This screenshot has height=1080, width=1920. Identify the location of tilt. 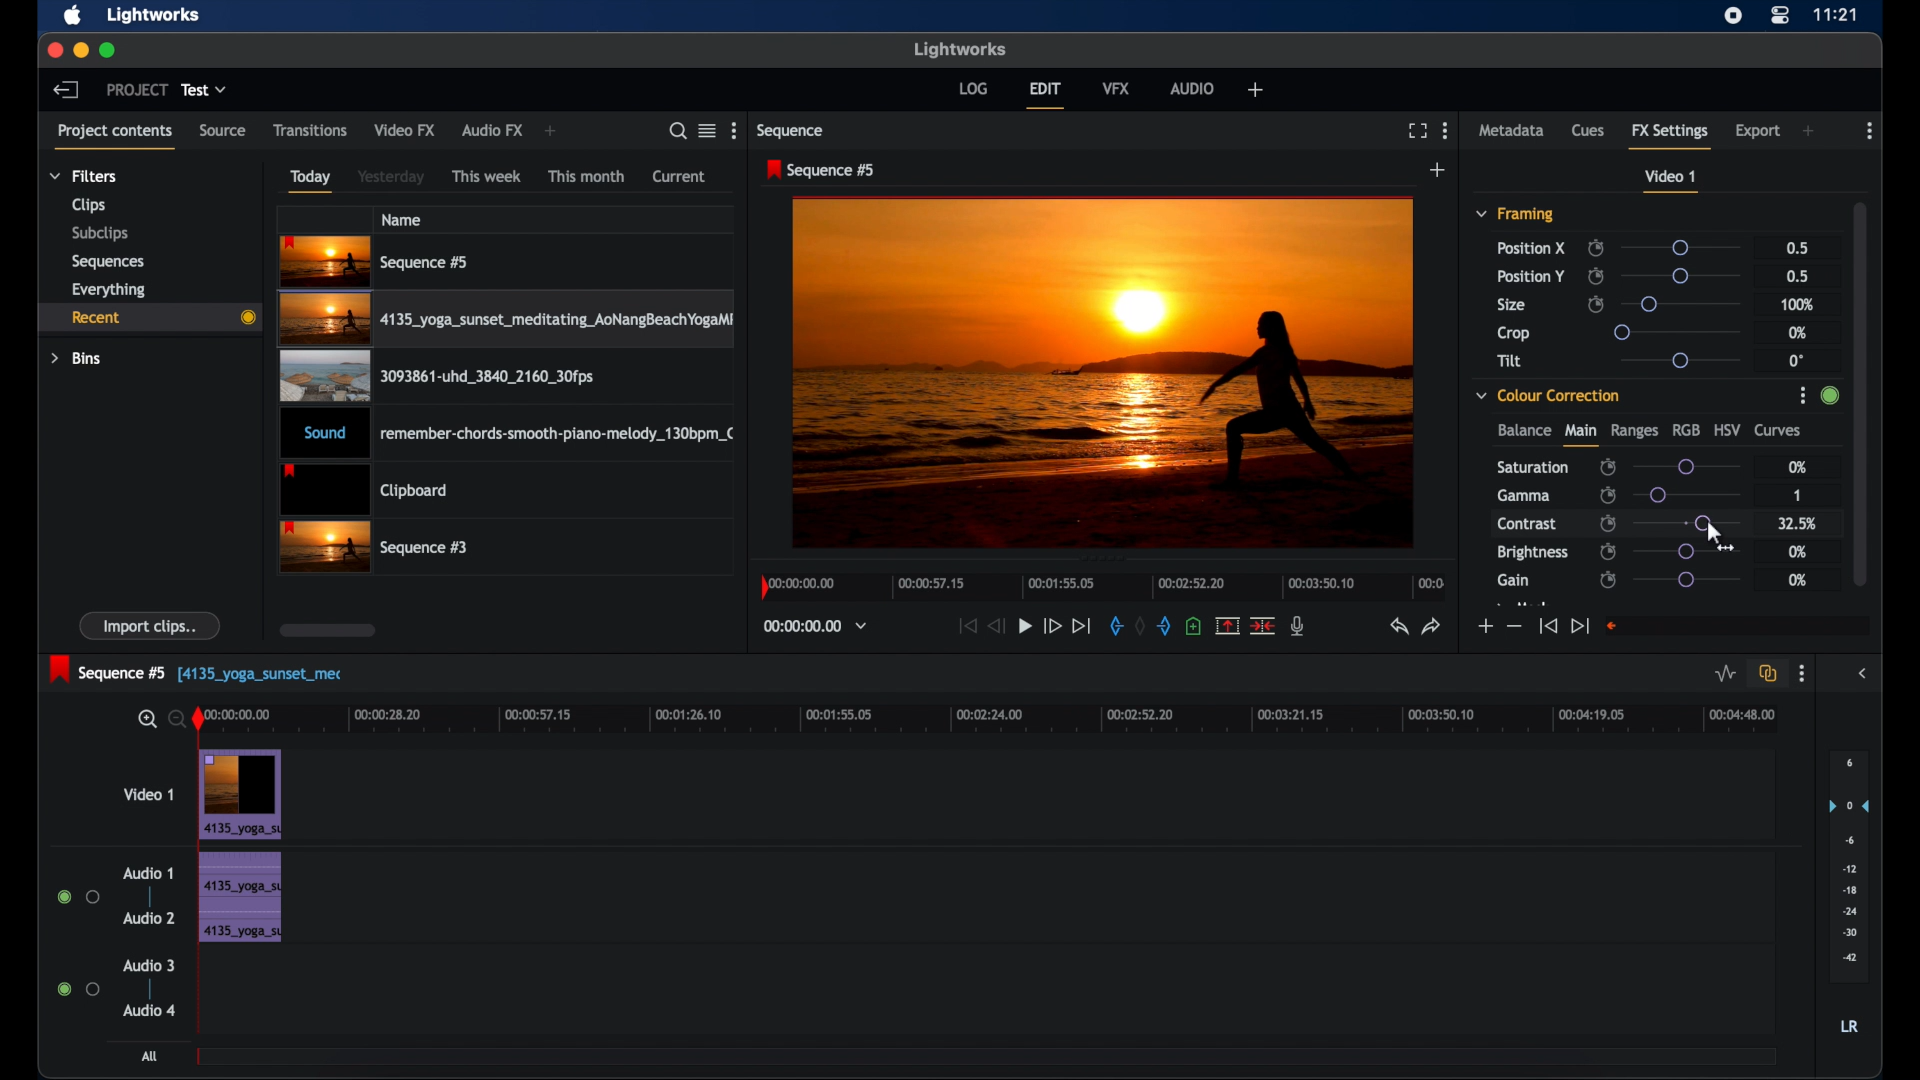
(1510, 361).